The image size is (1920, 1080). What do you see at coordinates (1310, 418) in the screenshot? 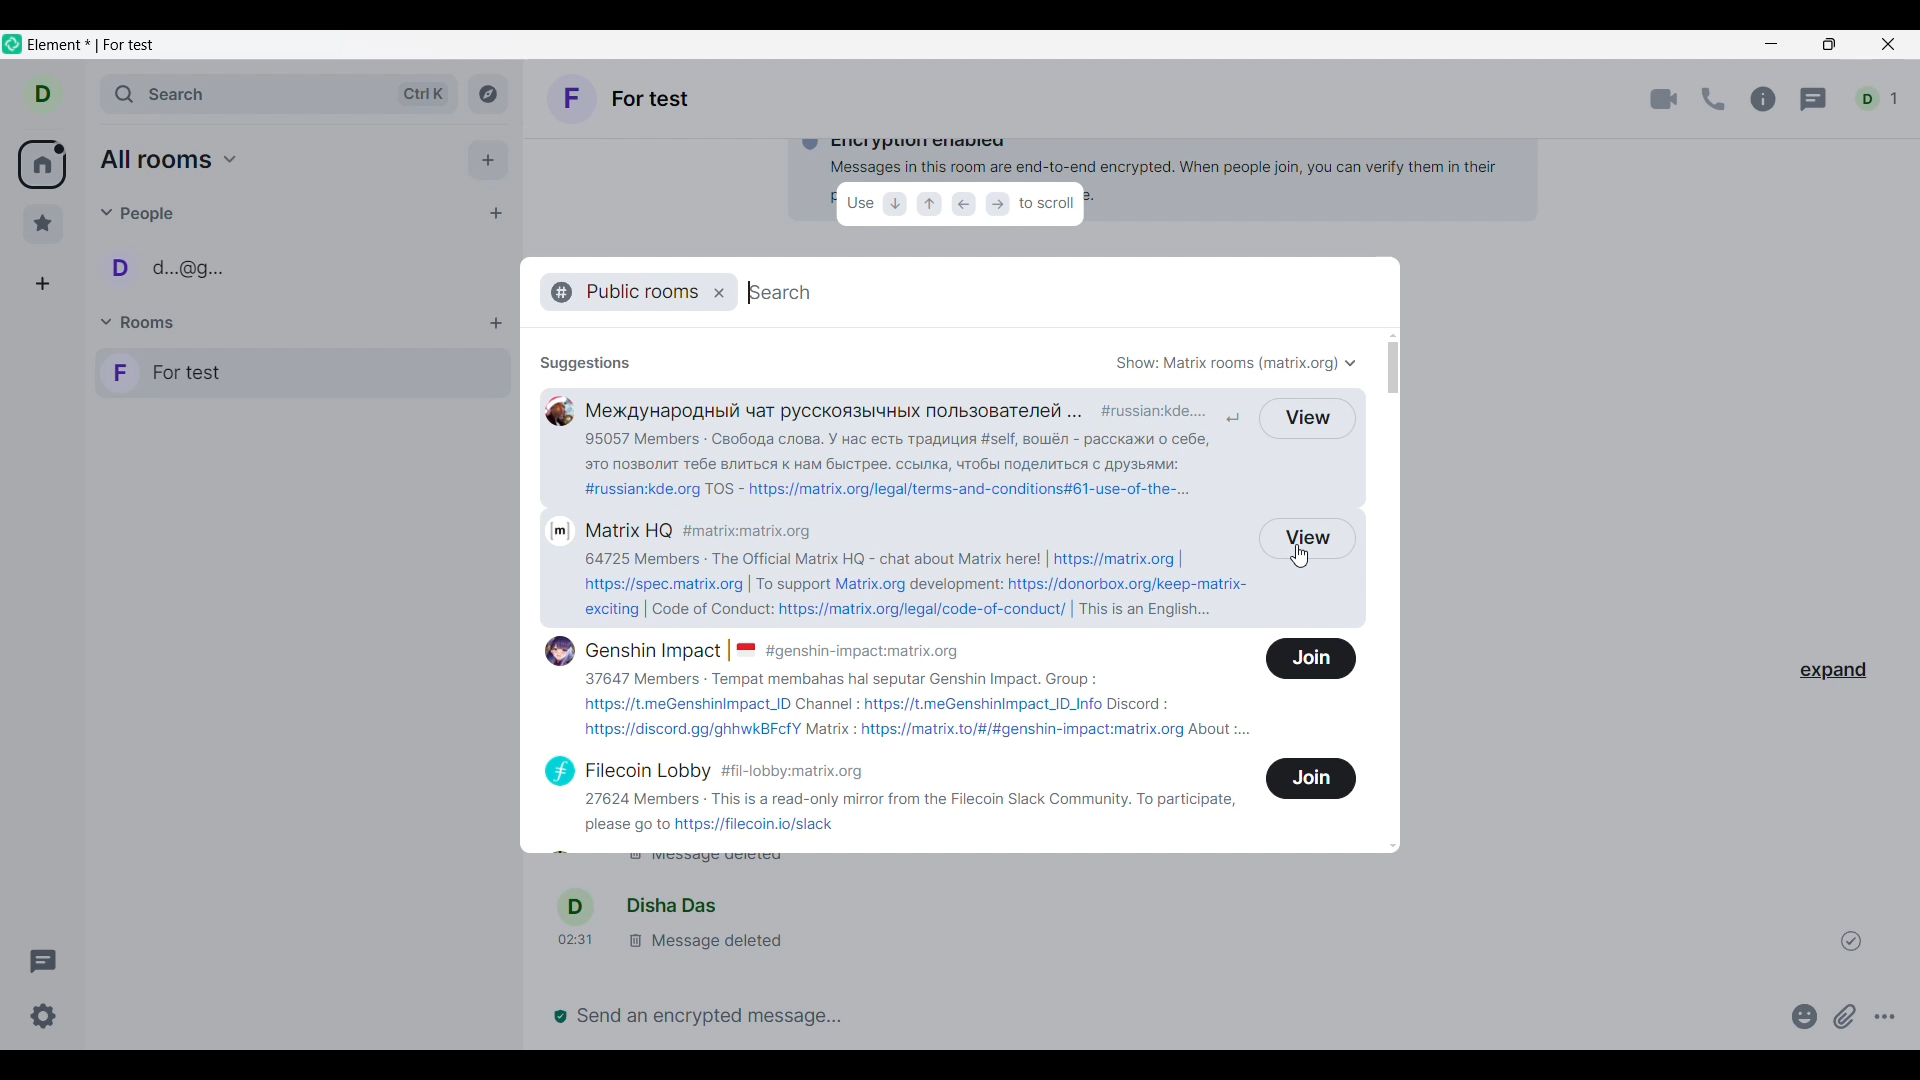
I see `View` at bounding box center [1310, 418].